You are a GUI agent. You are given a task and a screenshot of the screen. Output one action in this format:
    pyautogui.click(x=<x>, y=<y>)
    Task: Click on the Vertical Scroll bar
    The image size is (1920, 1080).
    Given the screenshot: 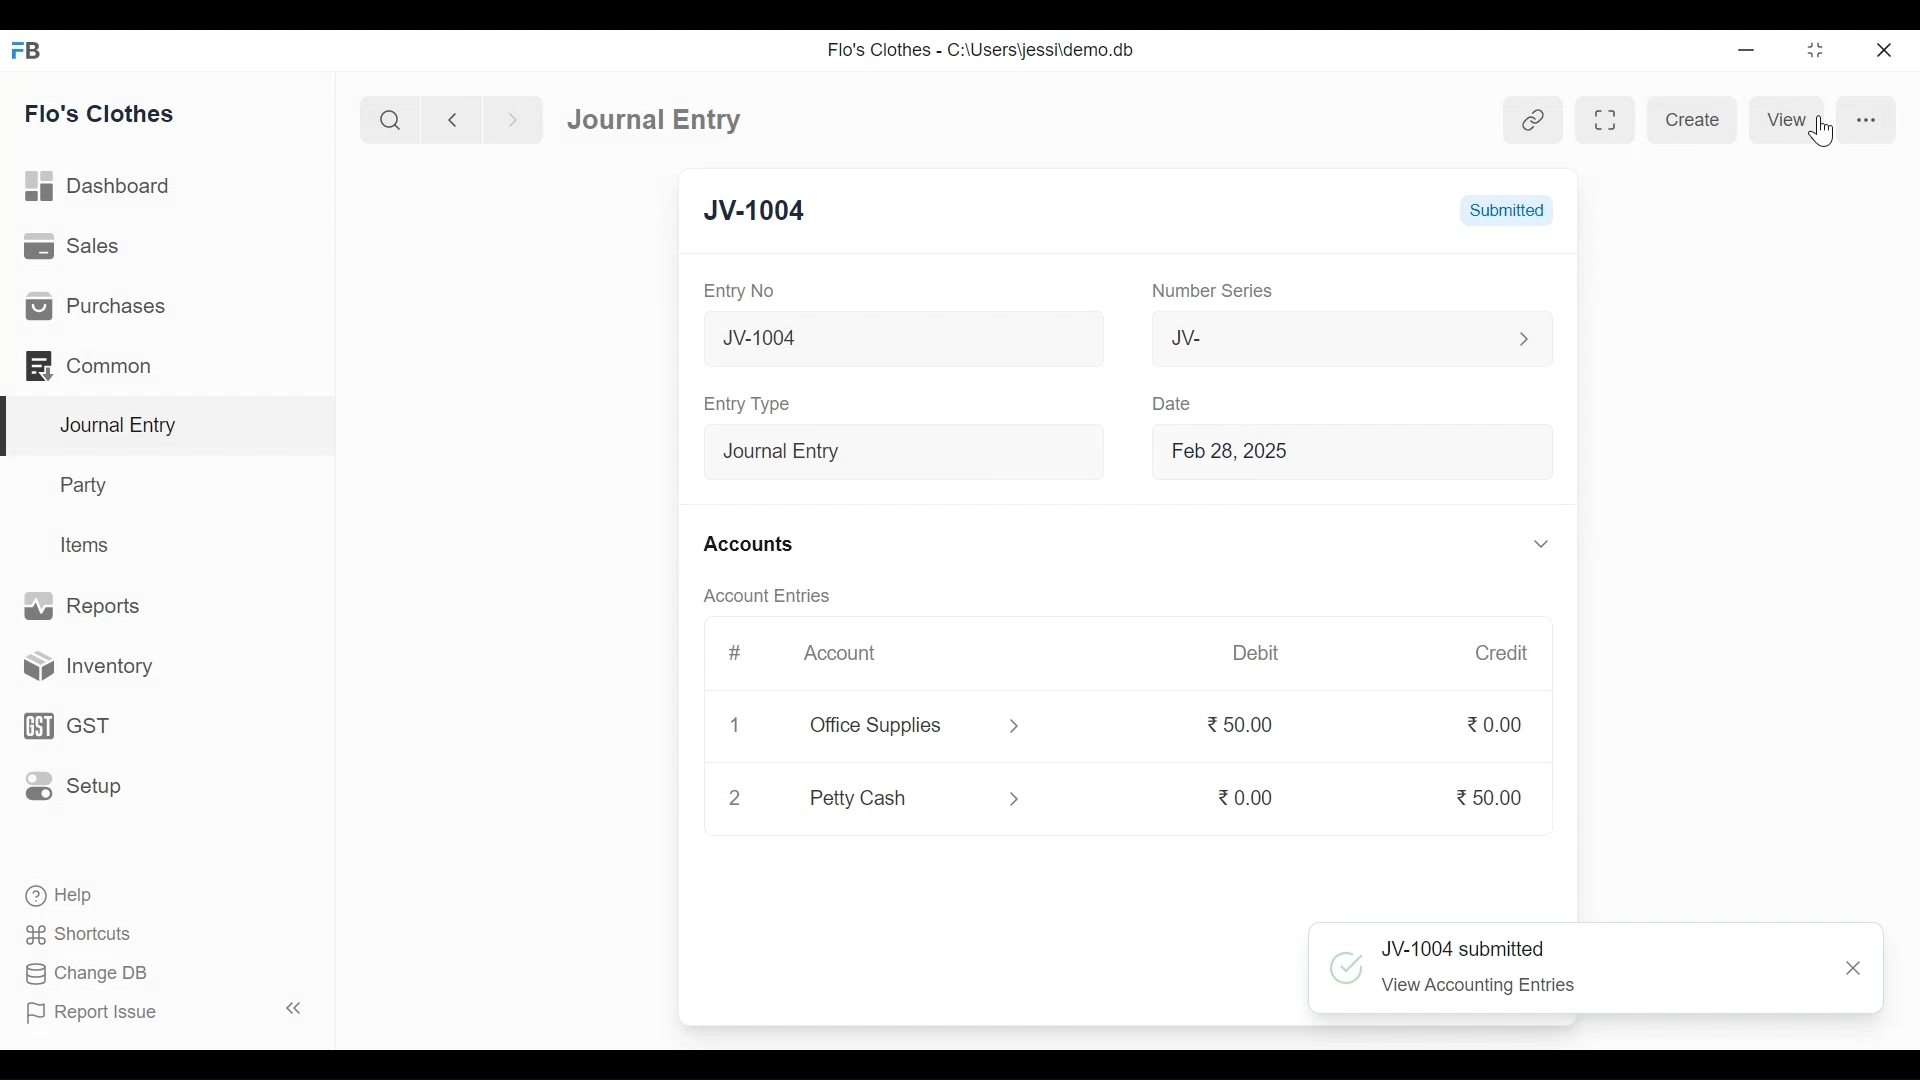 What is the action you would take?
    pyautogui.click(x=1573, y=564)
    